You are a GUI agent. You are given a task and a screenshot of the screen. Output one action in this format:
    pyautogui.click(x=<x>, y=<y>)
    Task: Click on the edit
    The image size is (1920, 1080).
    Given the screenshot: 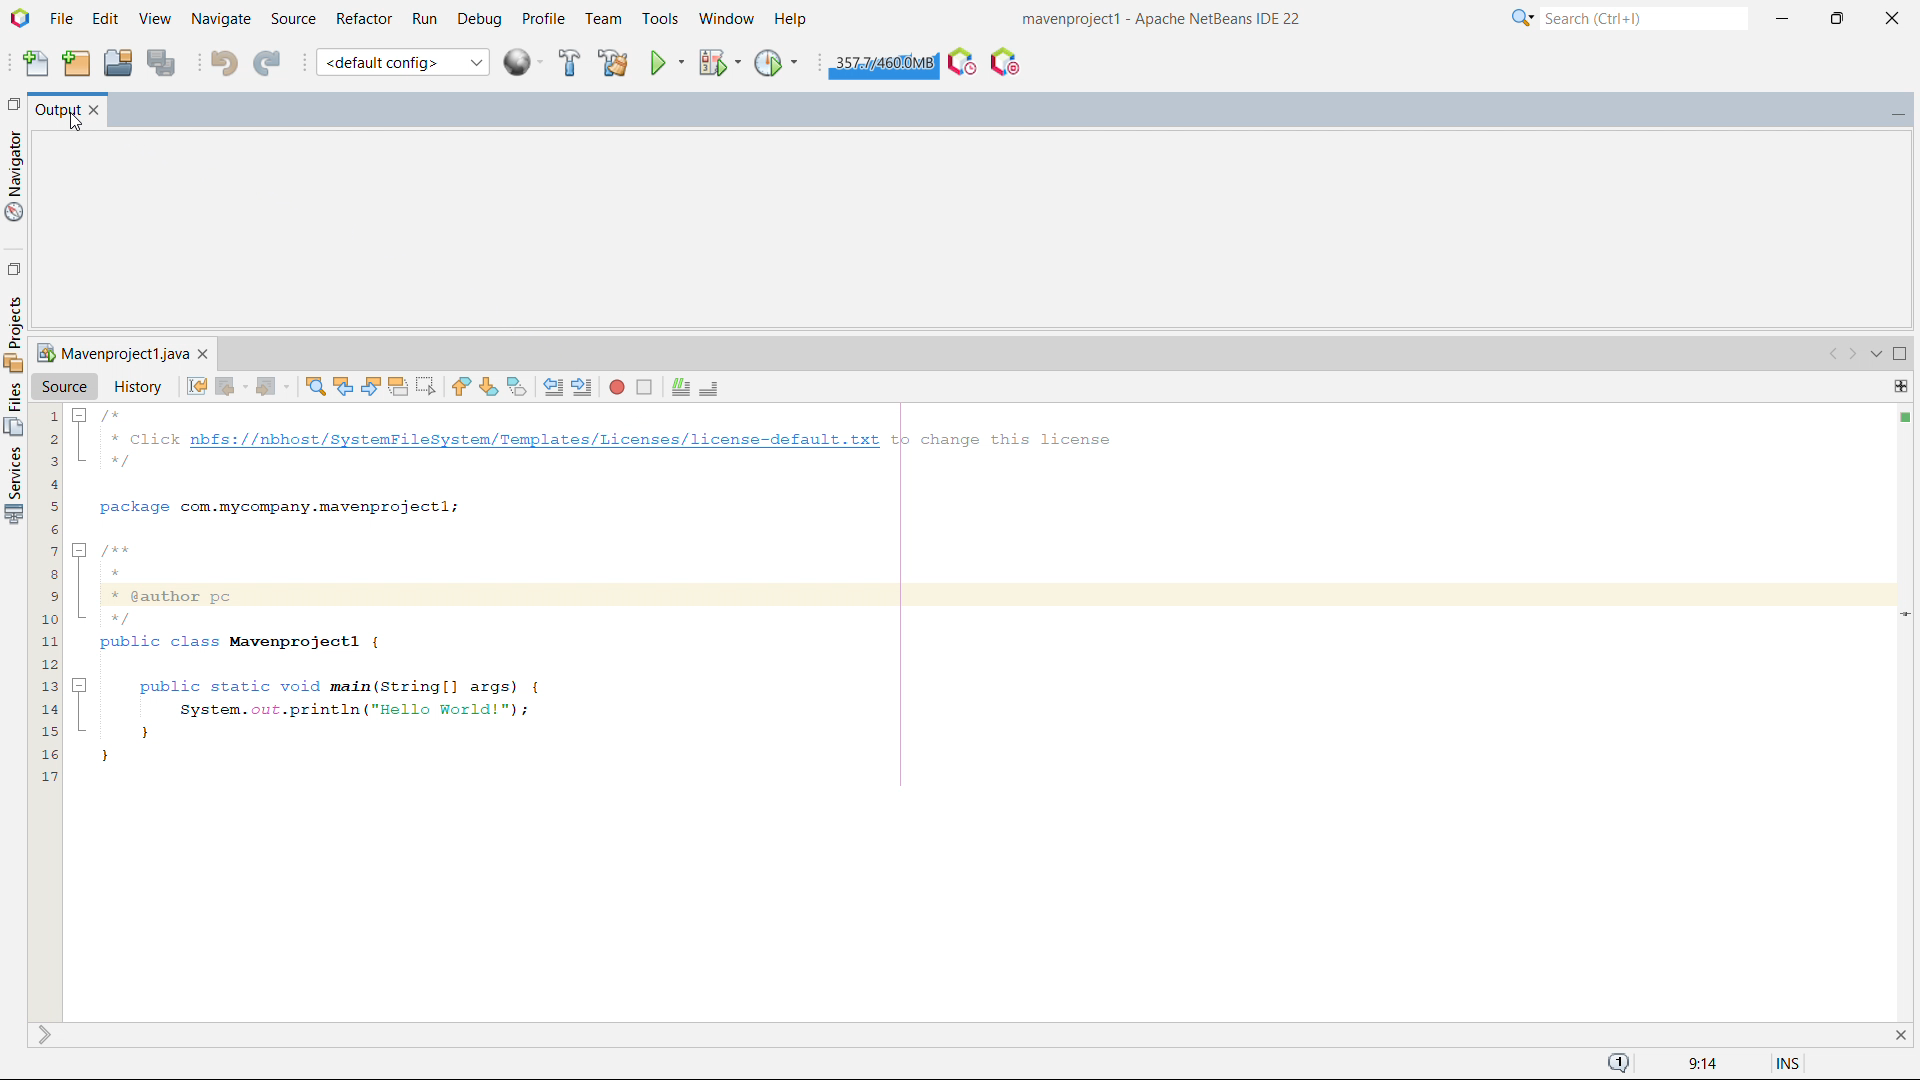 What is the action you would take?
    pyautogui.click(x=105, y=19)
    